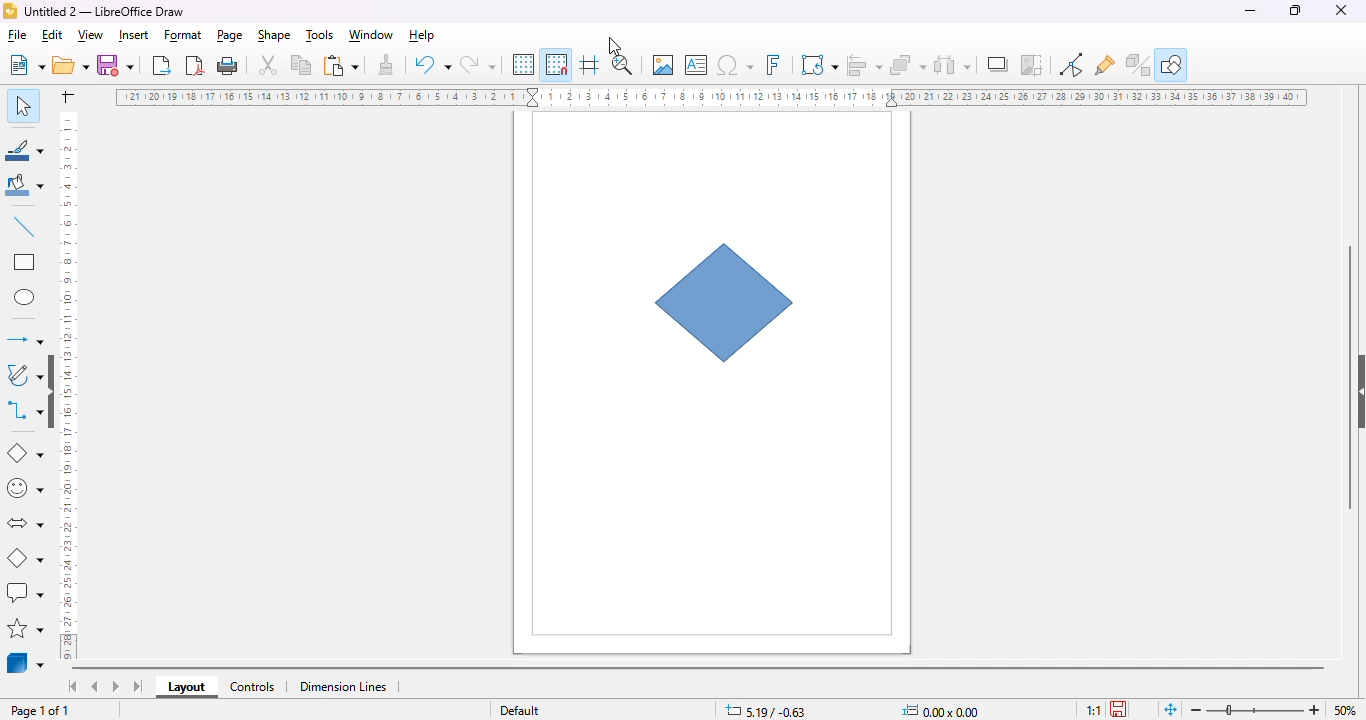 Image resolution: width=1366 pixels, height=720 pixels. Describe the element at coordinates (25, 227) in the screenshot. I see `insert line` at that location.